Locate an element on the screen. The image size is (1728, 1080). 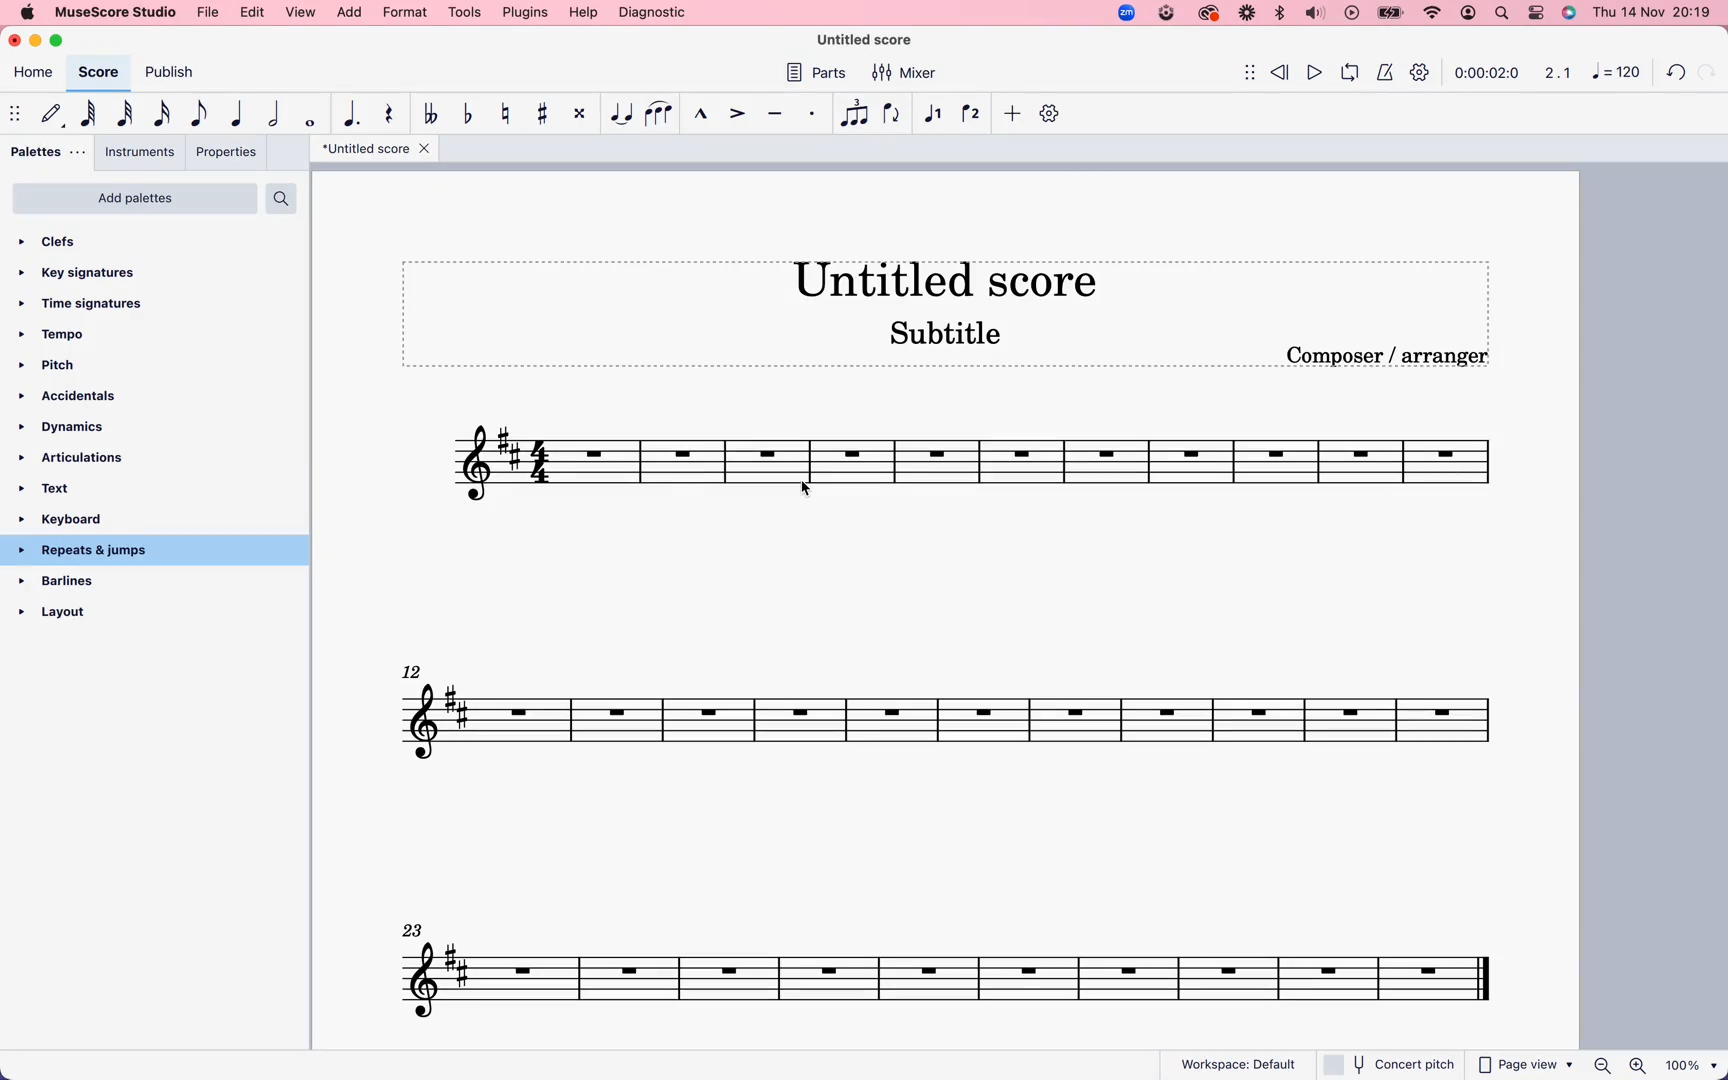
16th note is located at coordinates (166, 113).